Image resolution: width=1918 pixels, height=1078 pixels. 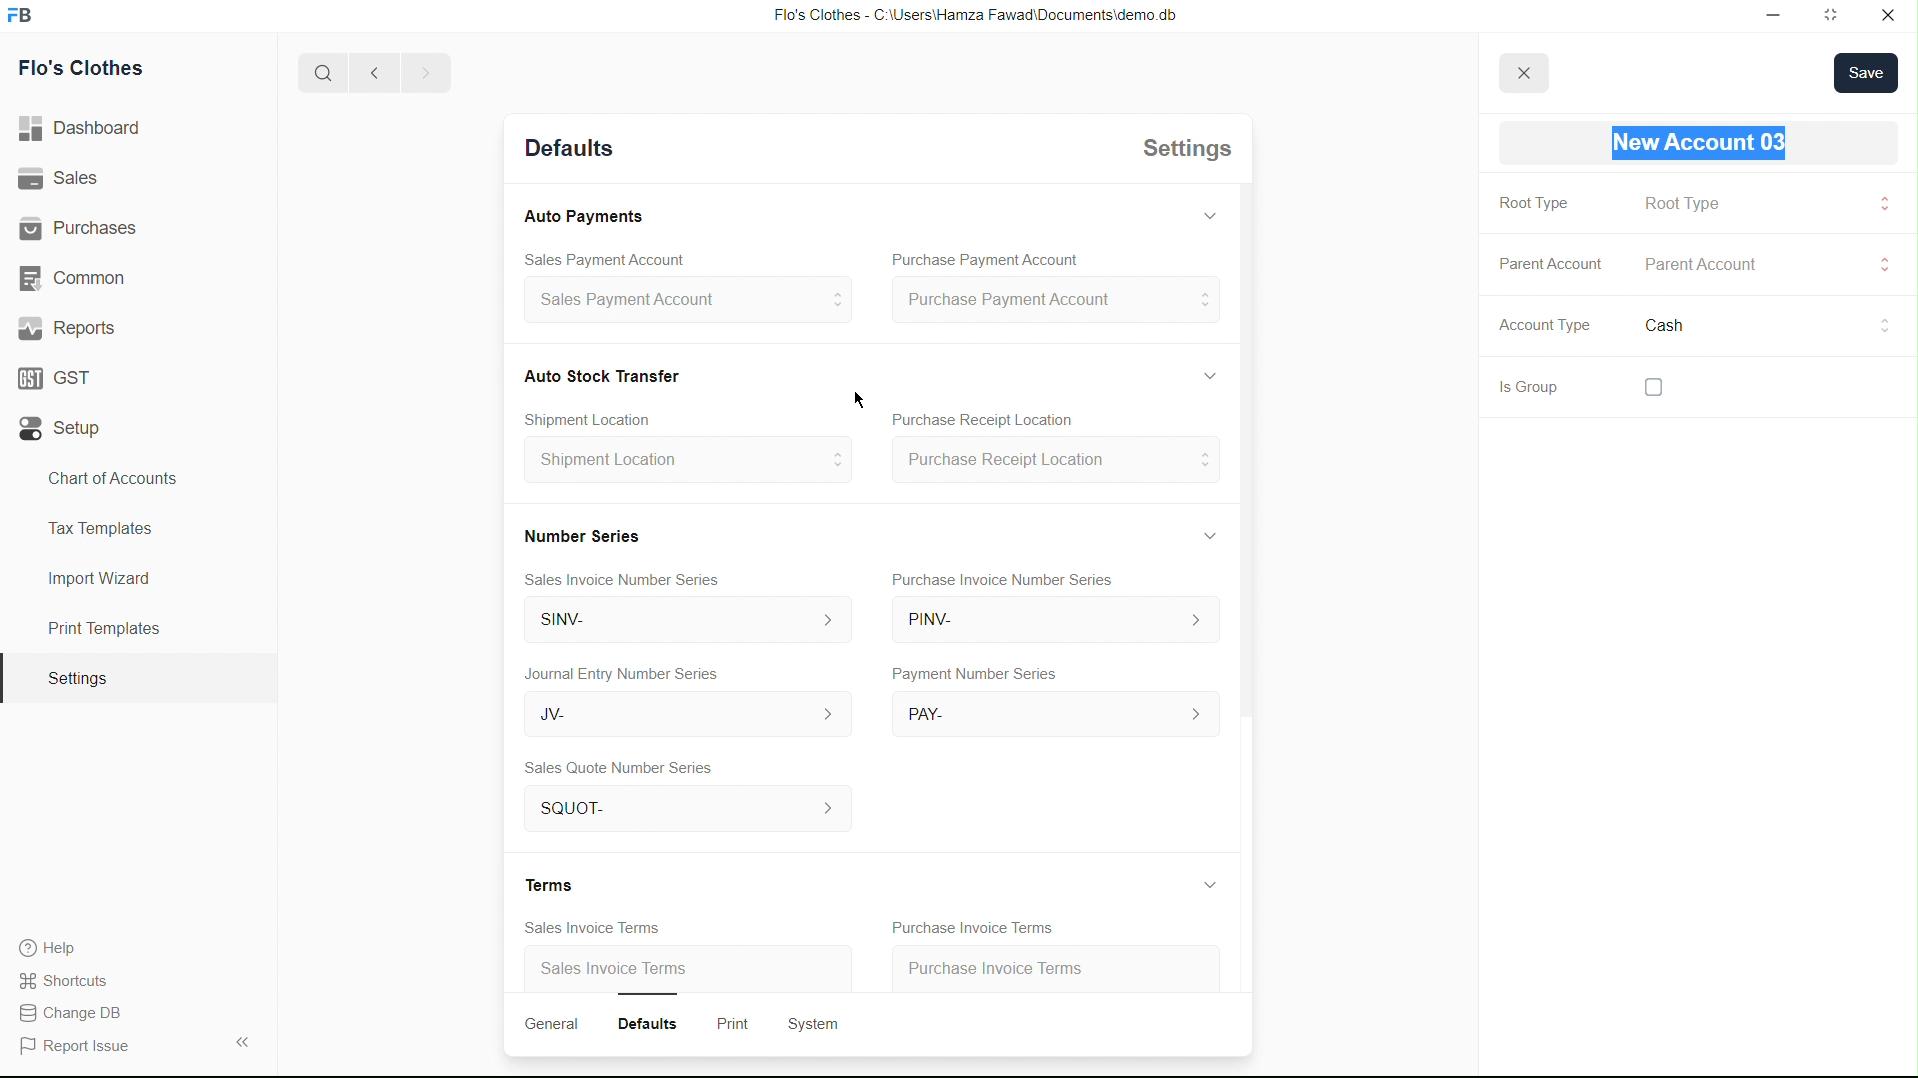 What do you see at coordinates (1880, 264) in the screenshot?
I see `` at bounding box center [1880, 264].